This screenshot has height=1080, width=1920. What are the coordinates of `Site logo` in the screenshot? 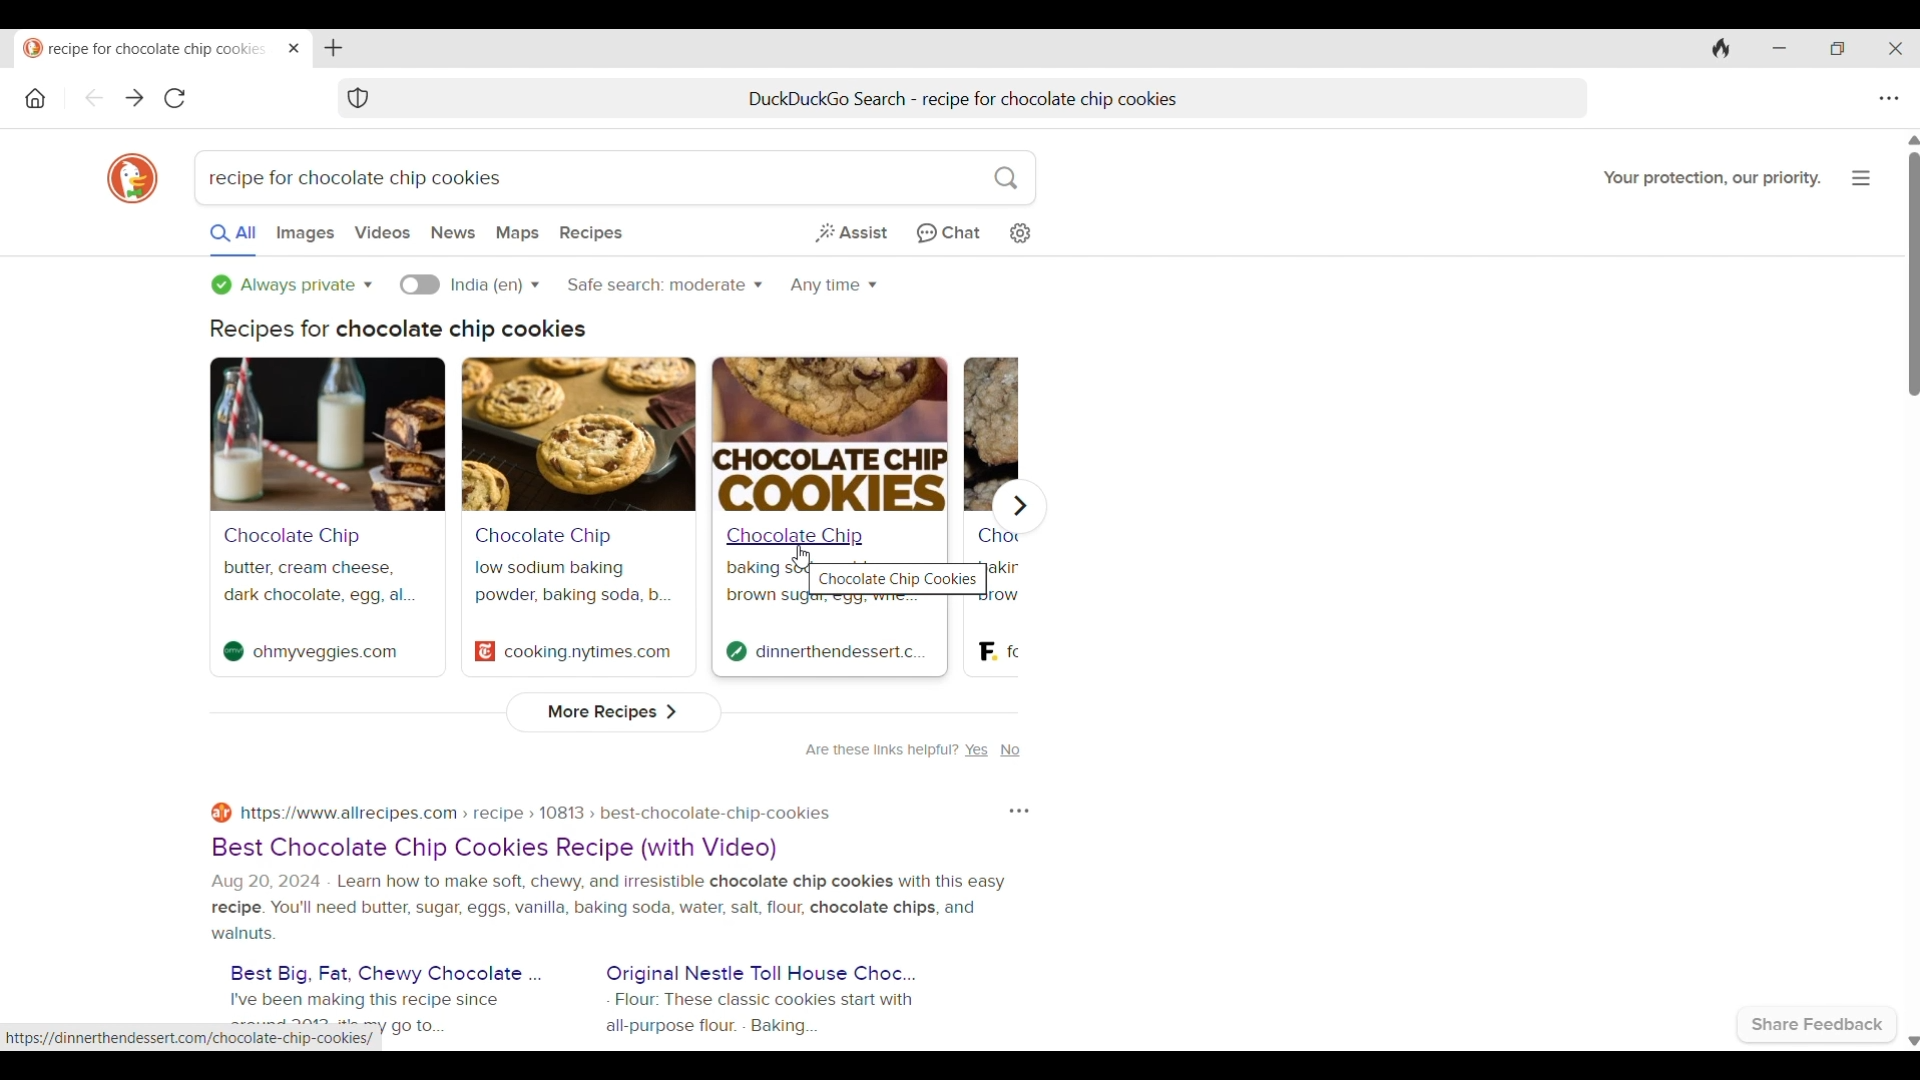 It's located at (736, 651).